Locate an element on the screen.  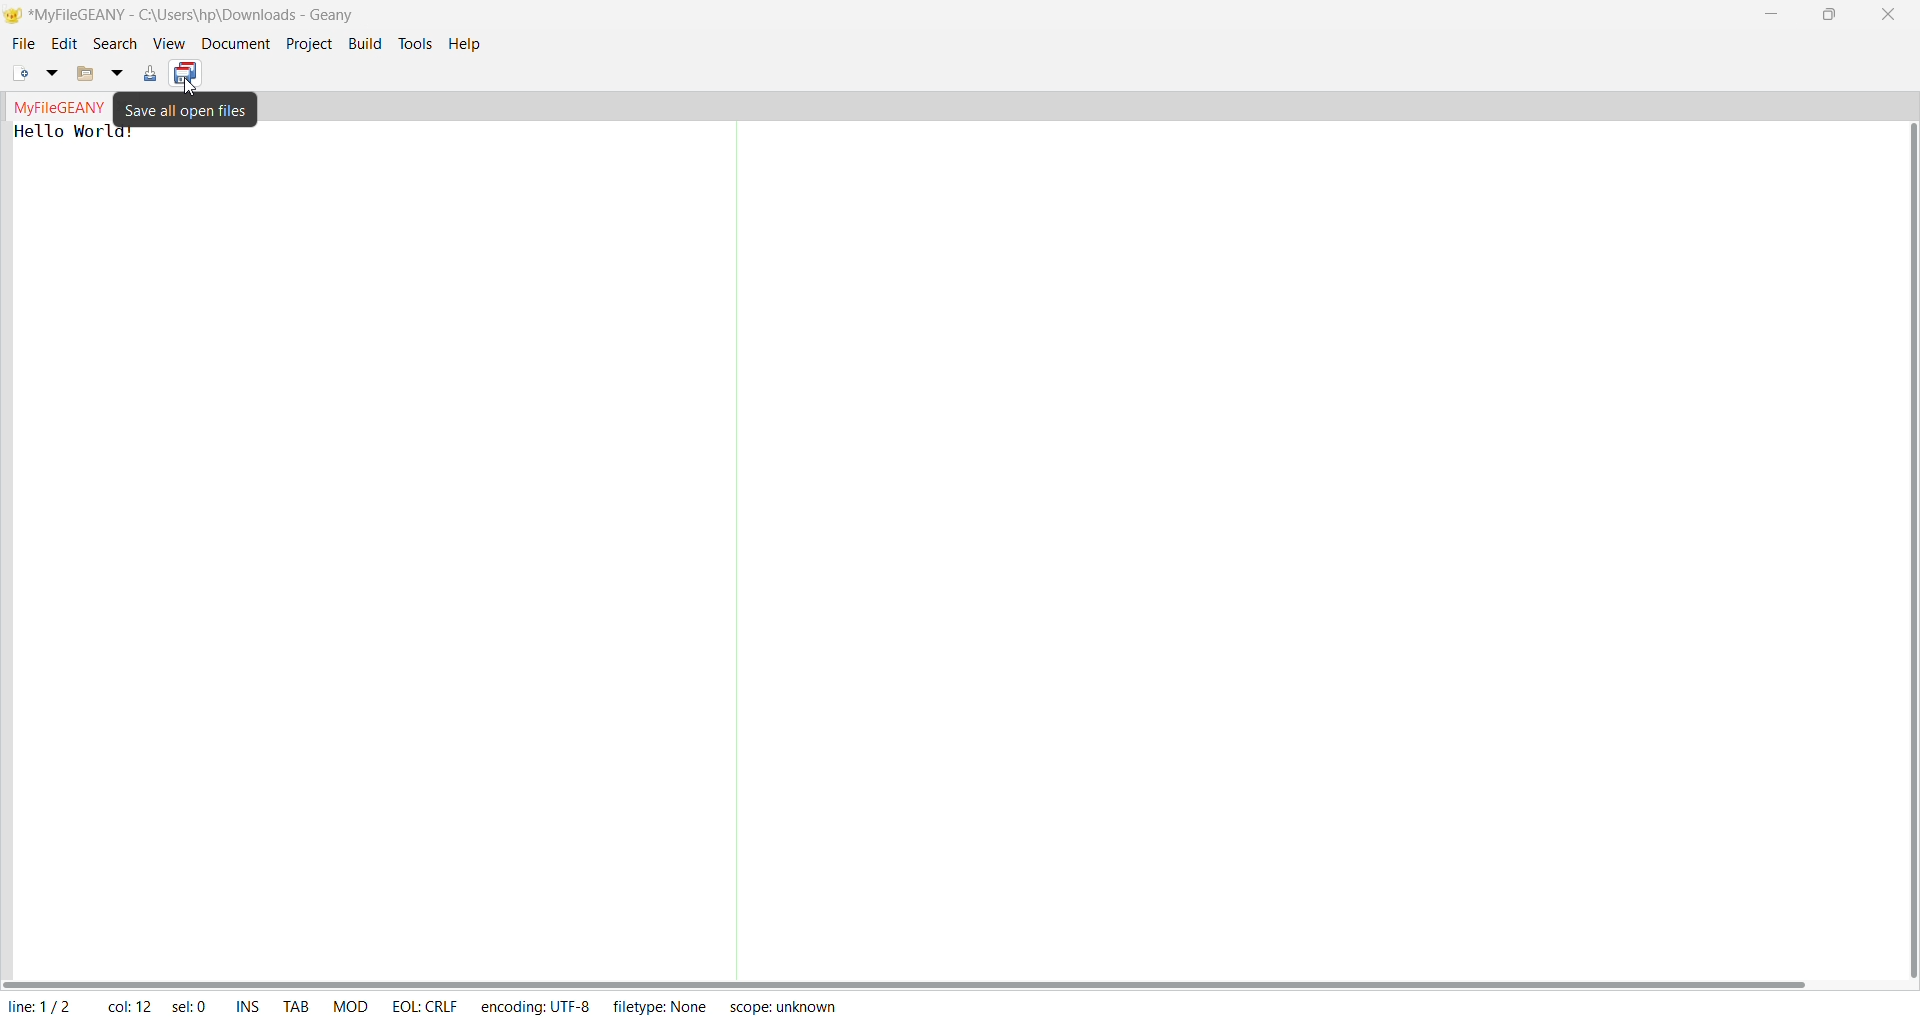
Document is located at coordinates (234, 45).